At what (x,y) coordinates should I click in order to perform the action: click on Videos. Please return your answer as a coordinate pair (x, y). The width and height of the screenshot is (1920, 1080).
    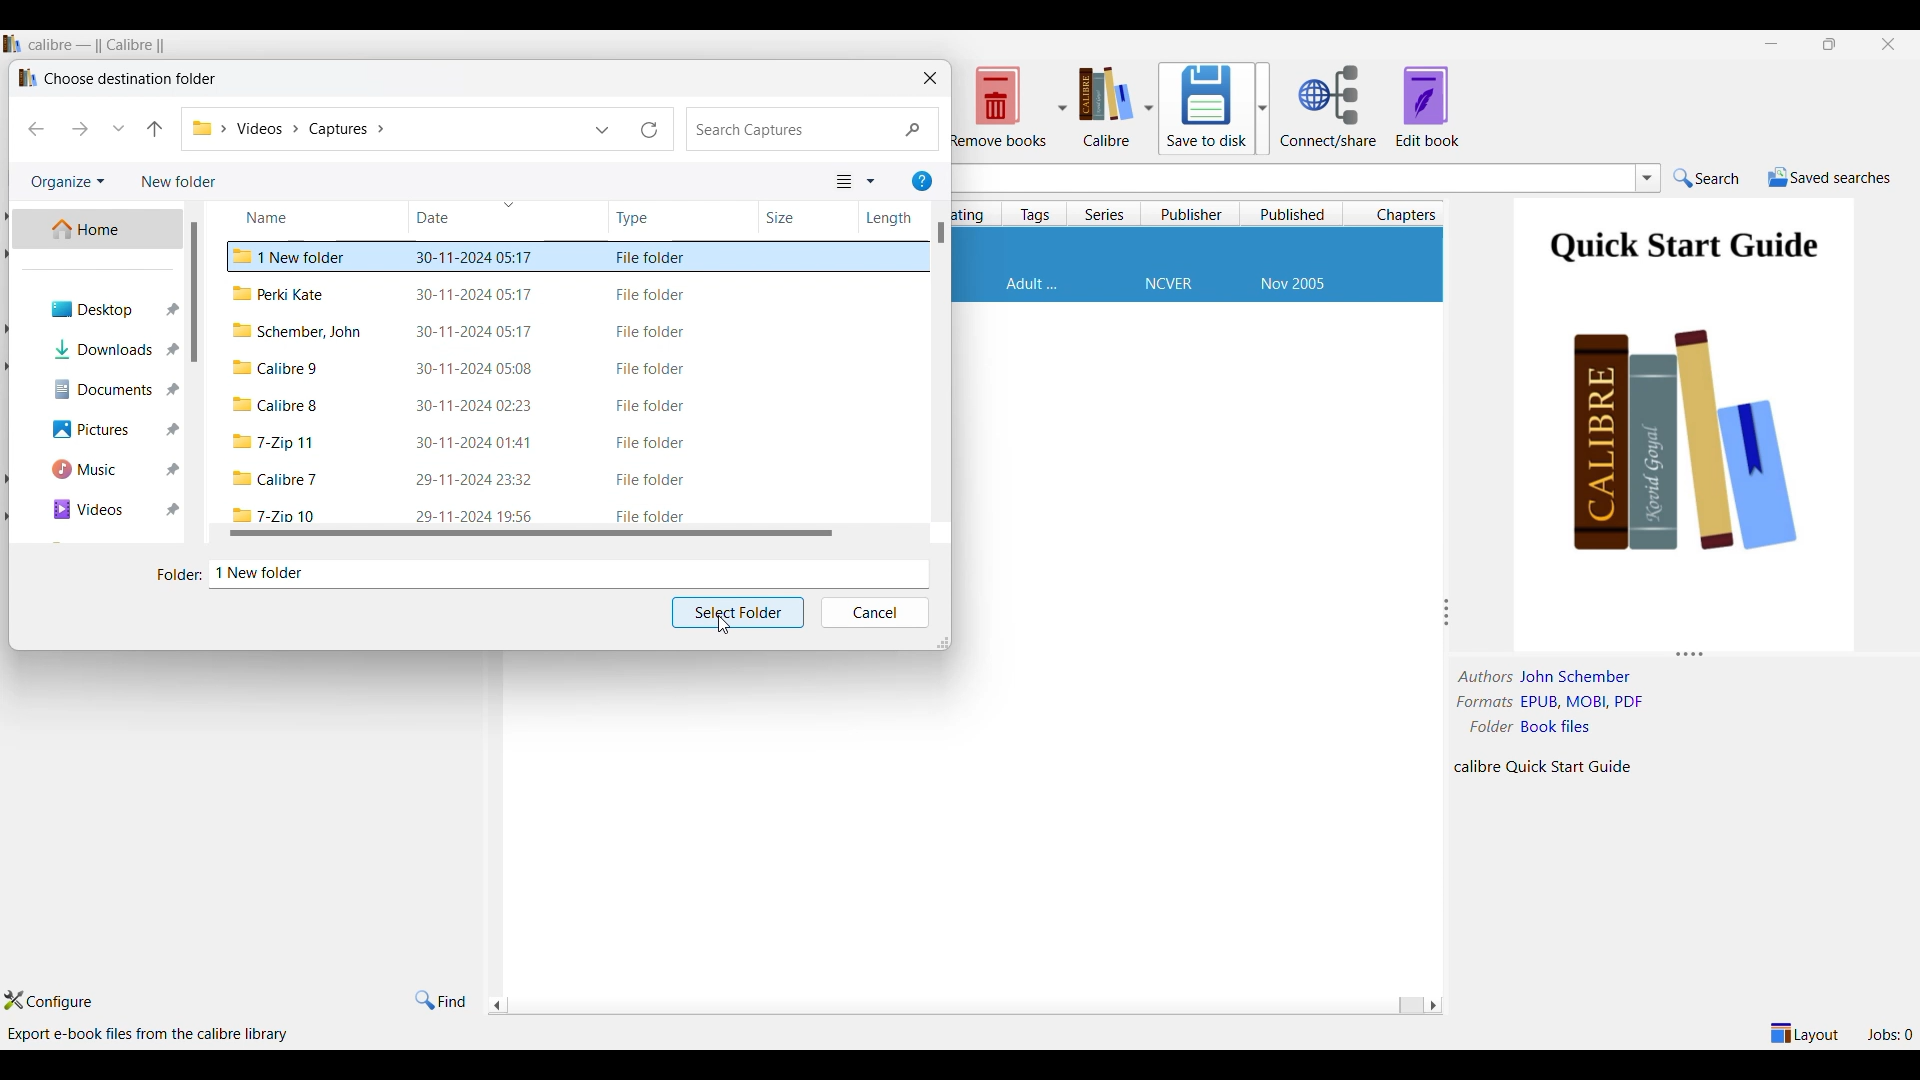
    Looking at the image, I should click on (103, 510).